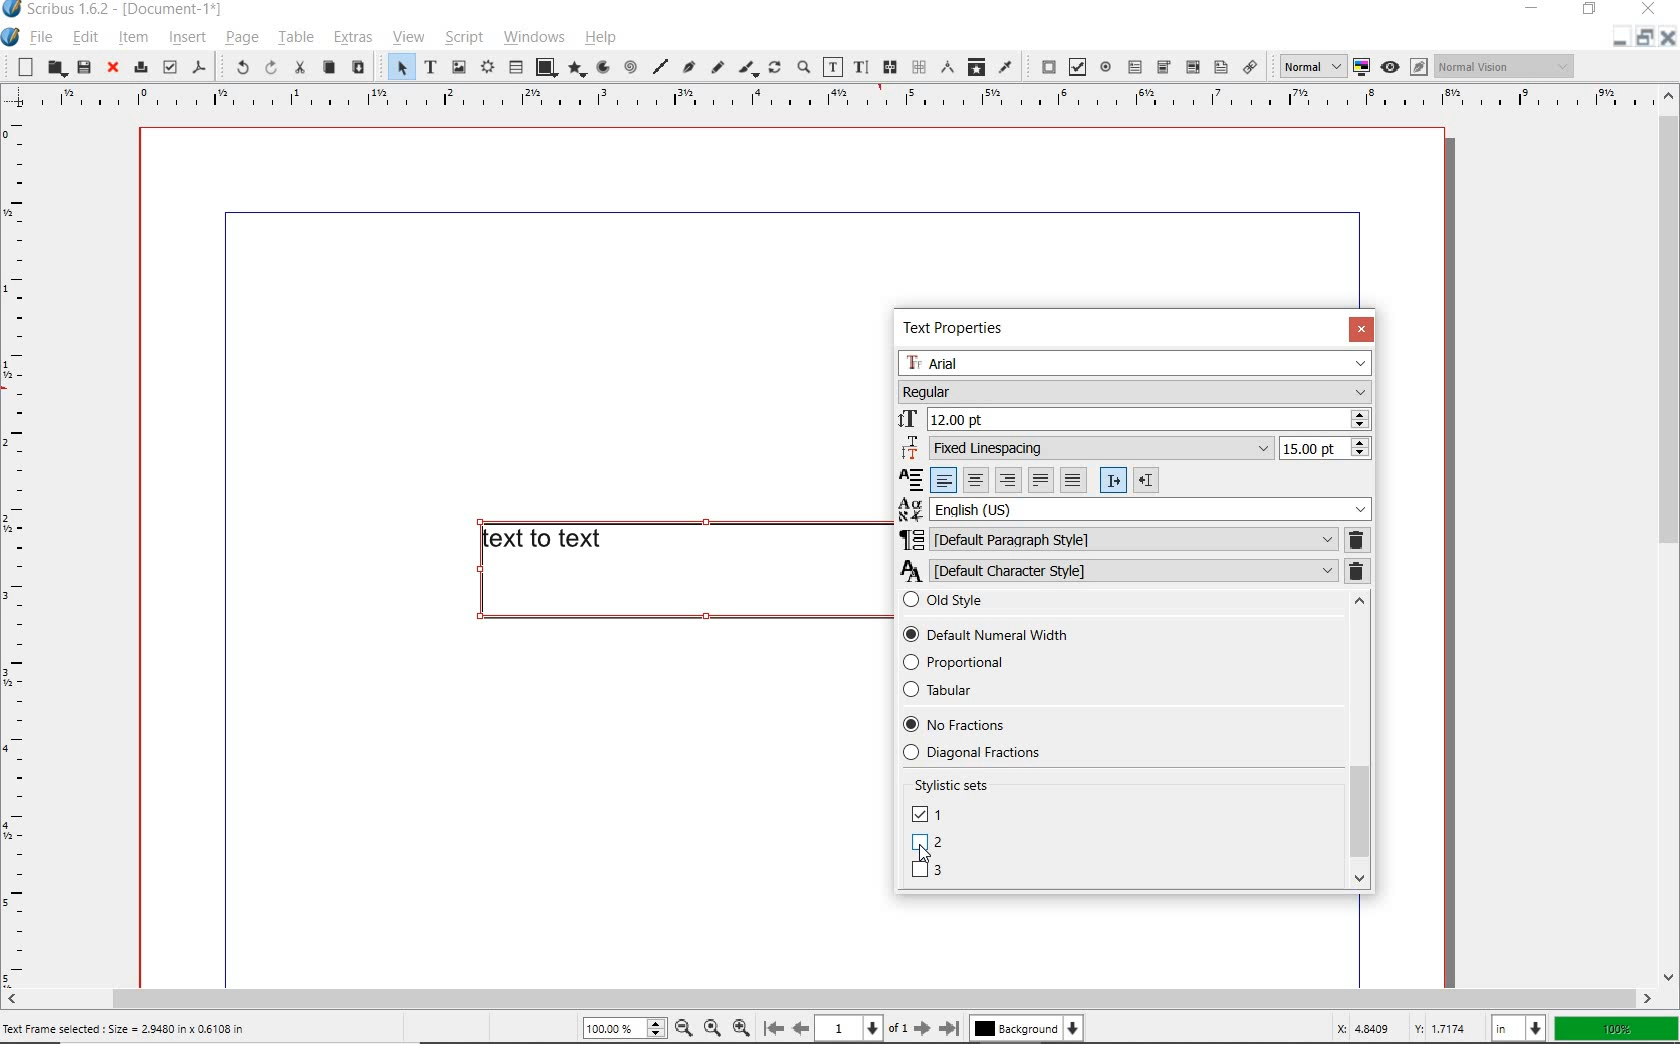  What do you see at coordinates (460, 67) in the screenshot?
I see `image frame` at bounding box center [460, 67].